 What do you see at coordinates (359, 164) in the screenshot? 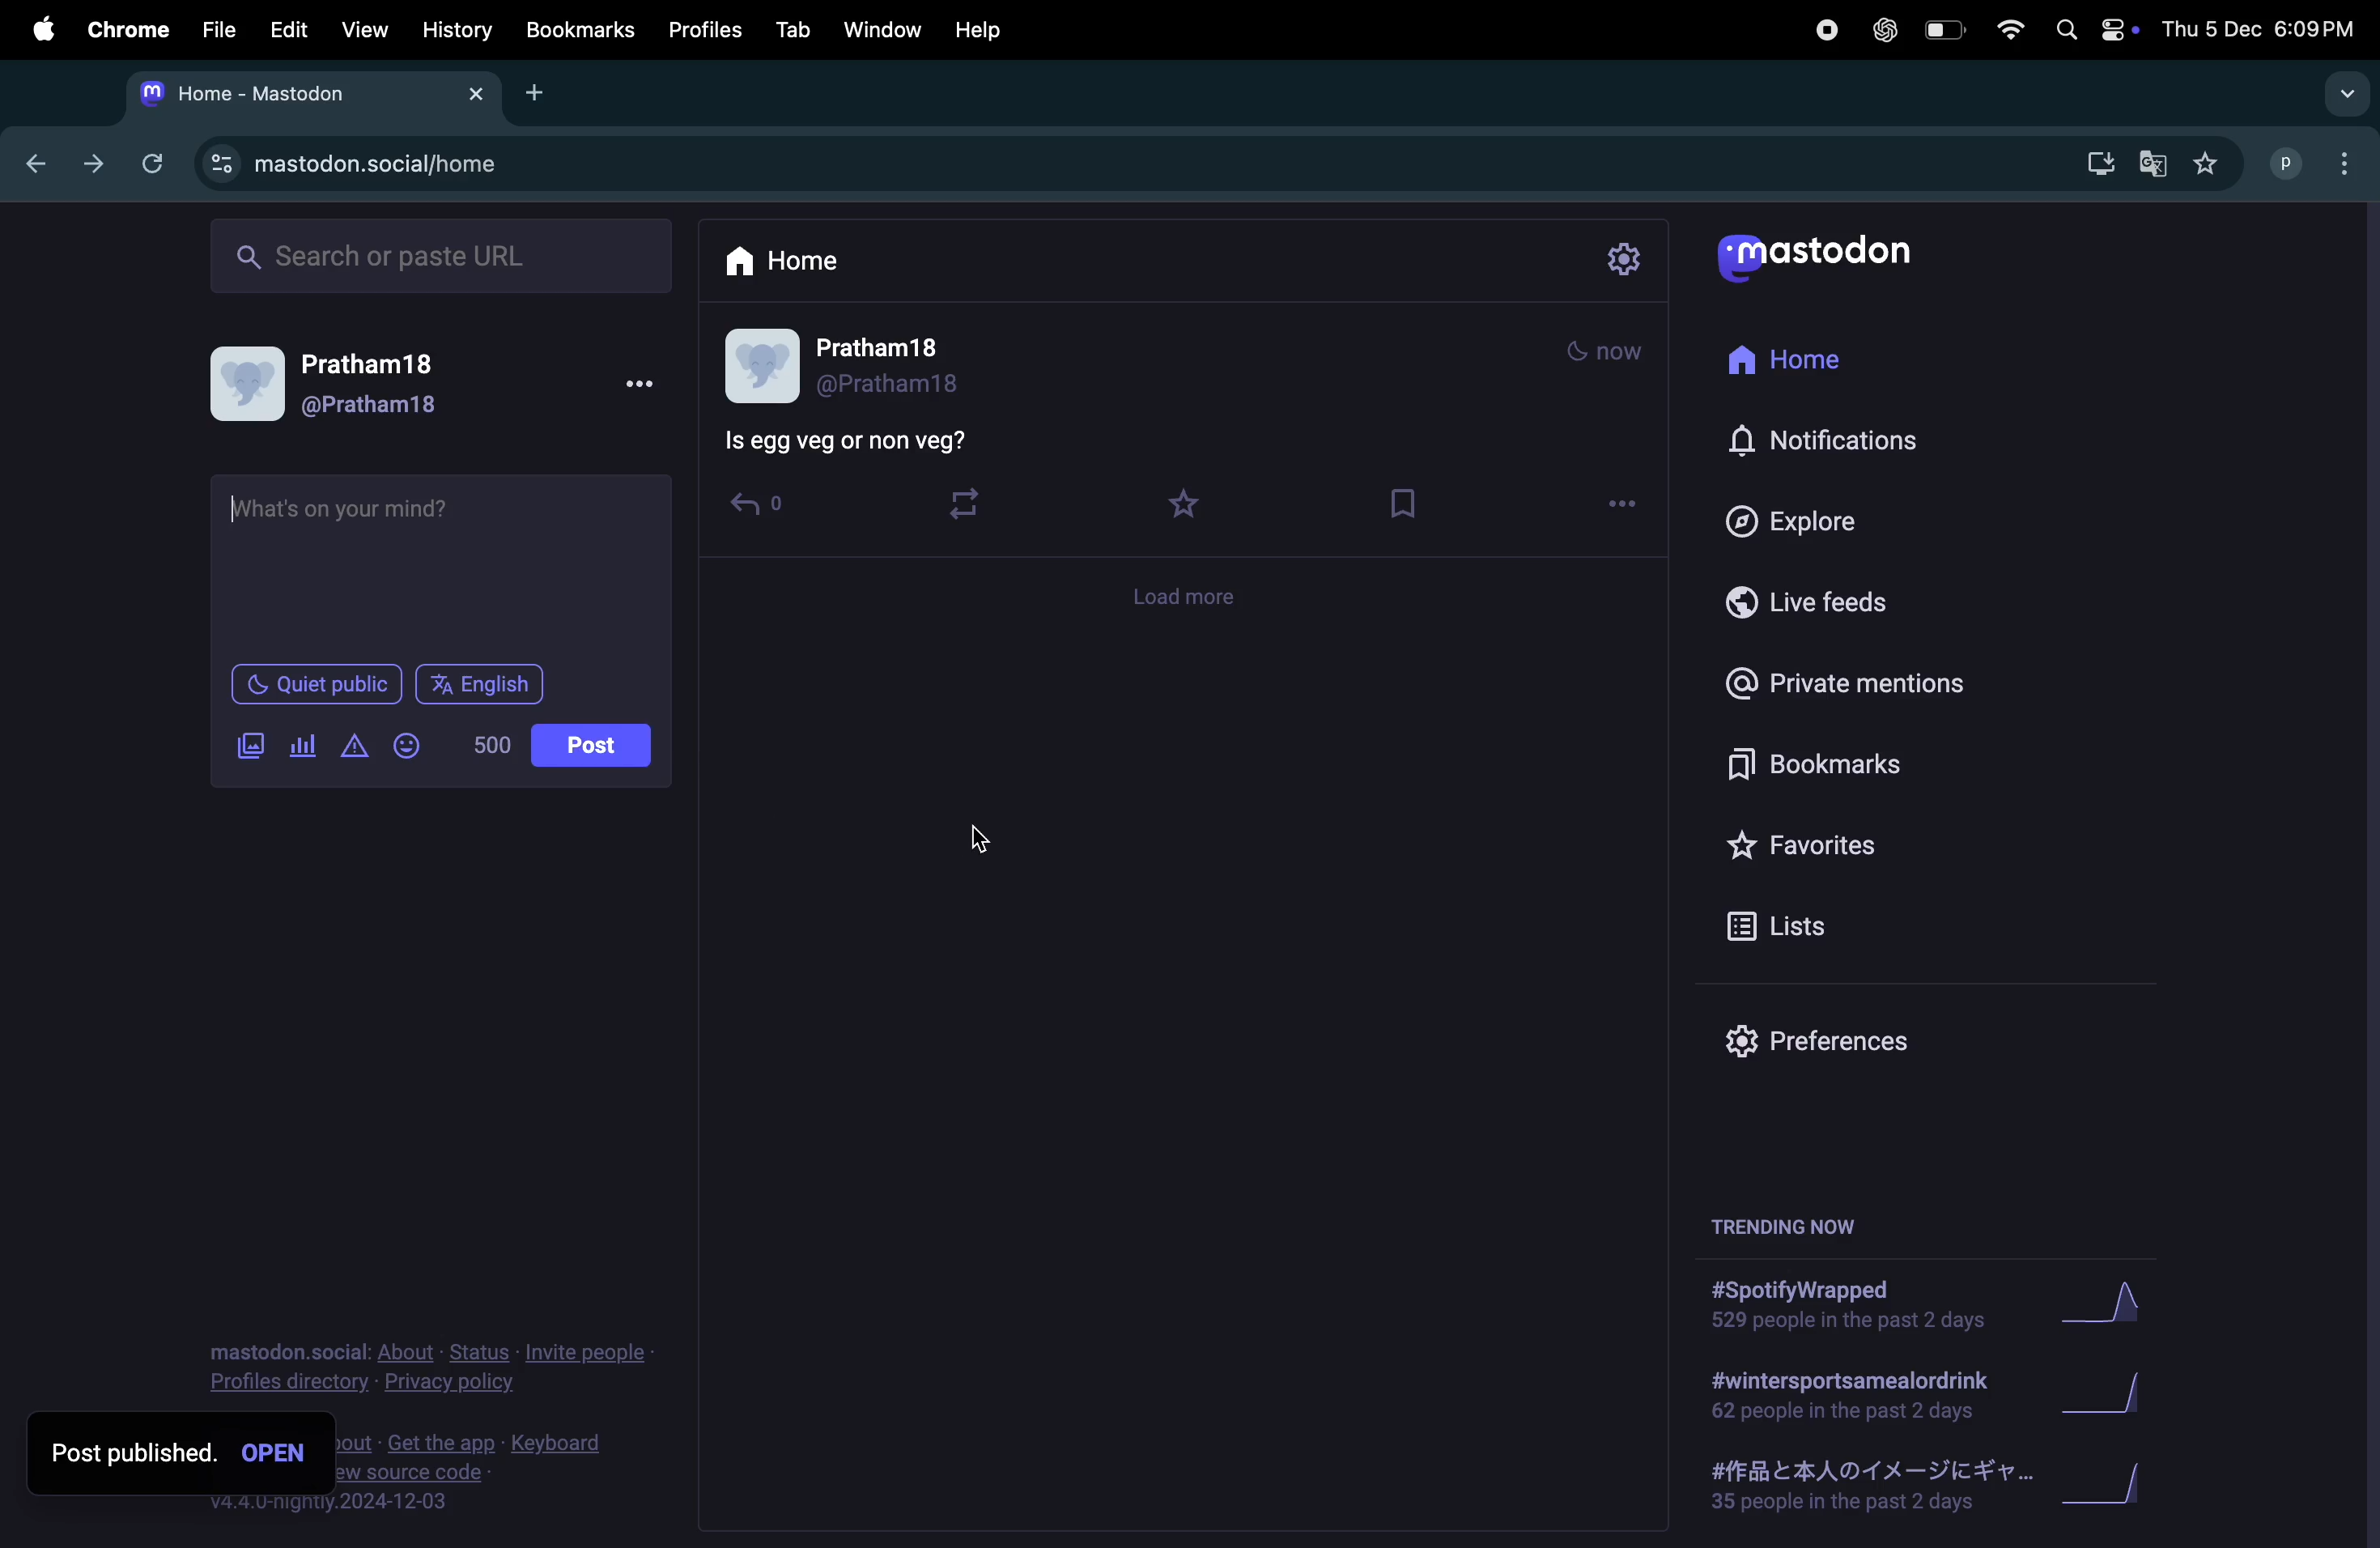
I see `mastodonsocial url` at bounding box center [359, 164].